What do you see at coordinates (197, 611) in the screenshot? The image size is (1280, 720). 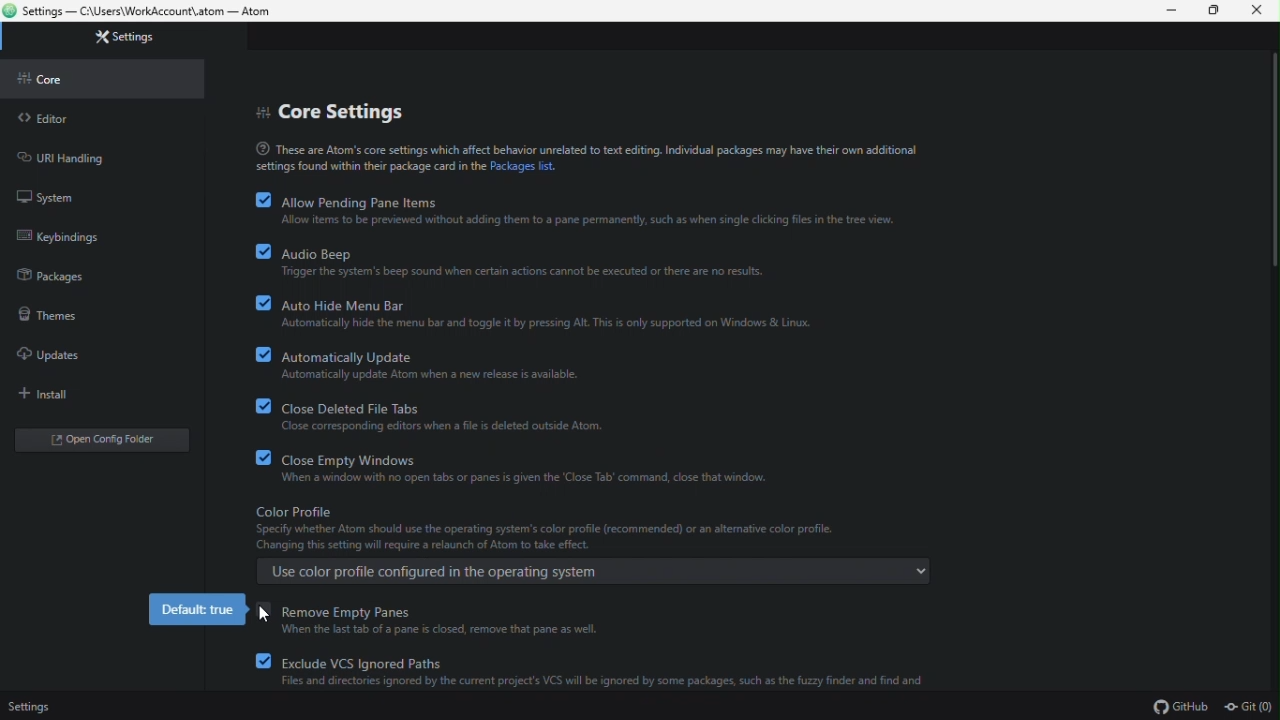 I see `default true` at bounding box center [197, 611].